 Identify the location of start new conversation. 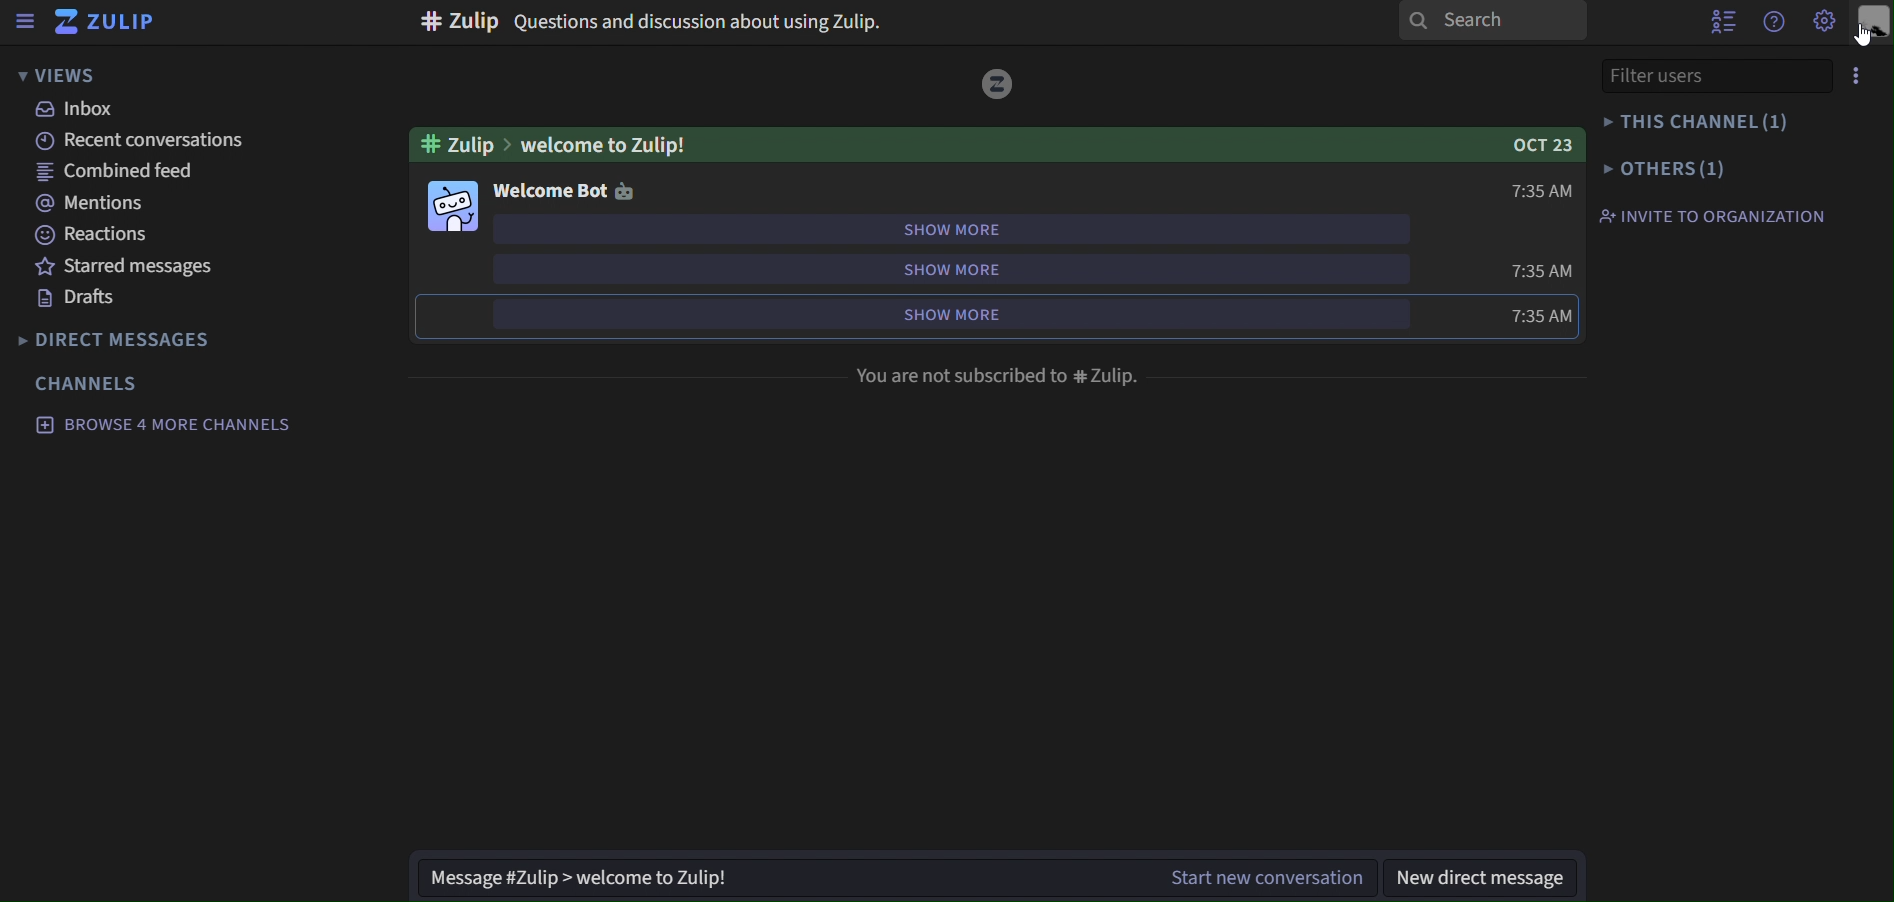
(1275, 877).